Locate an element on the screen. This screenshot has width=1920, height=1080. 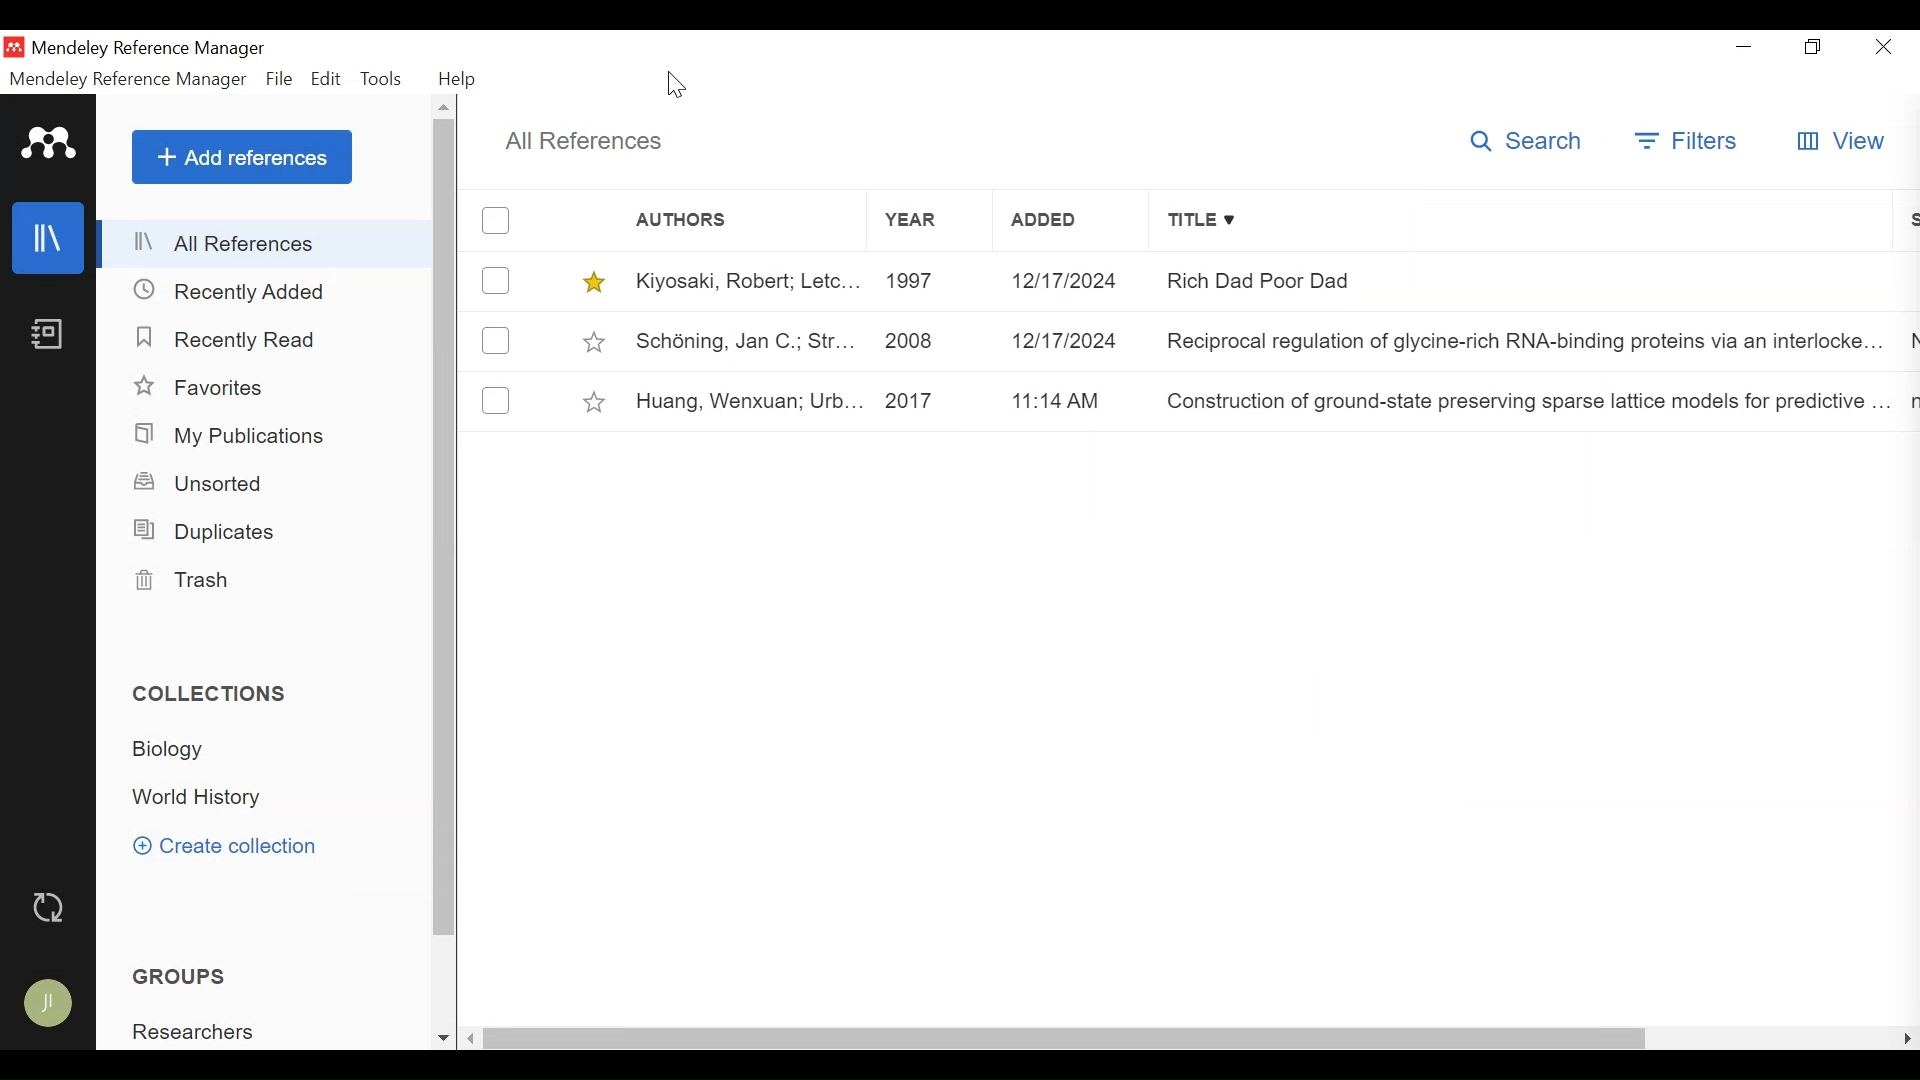
Author is located at coordinates (712, 223).